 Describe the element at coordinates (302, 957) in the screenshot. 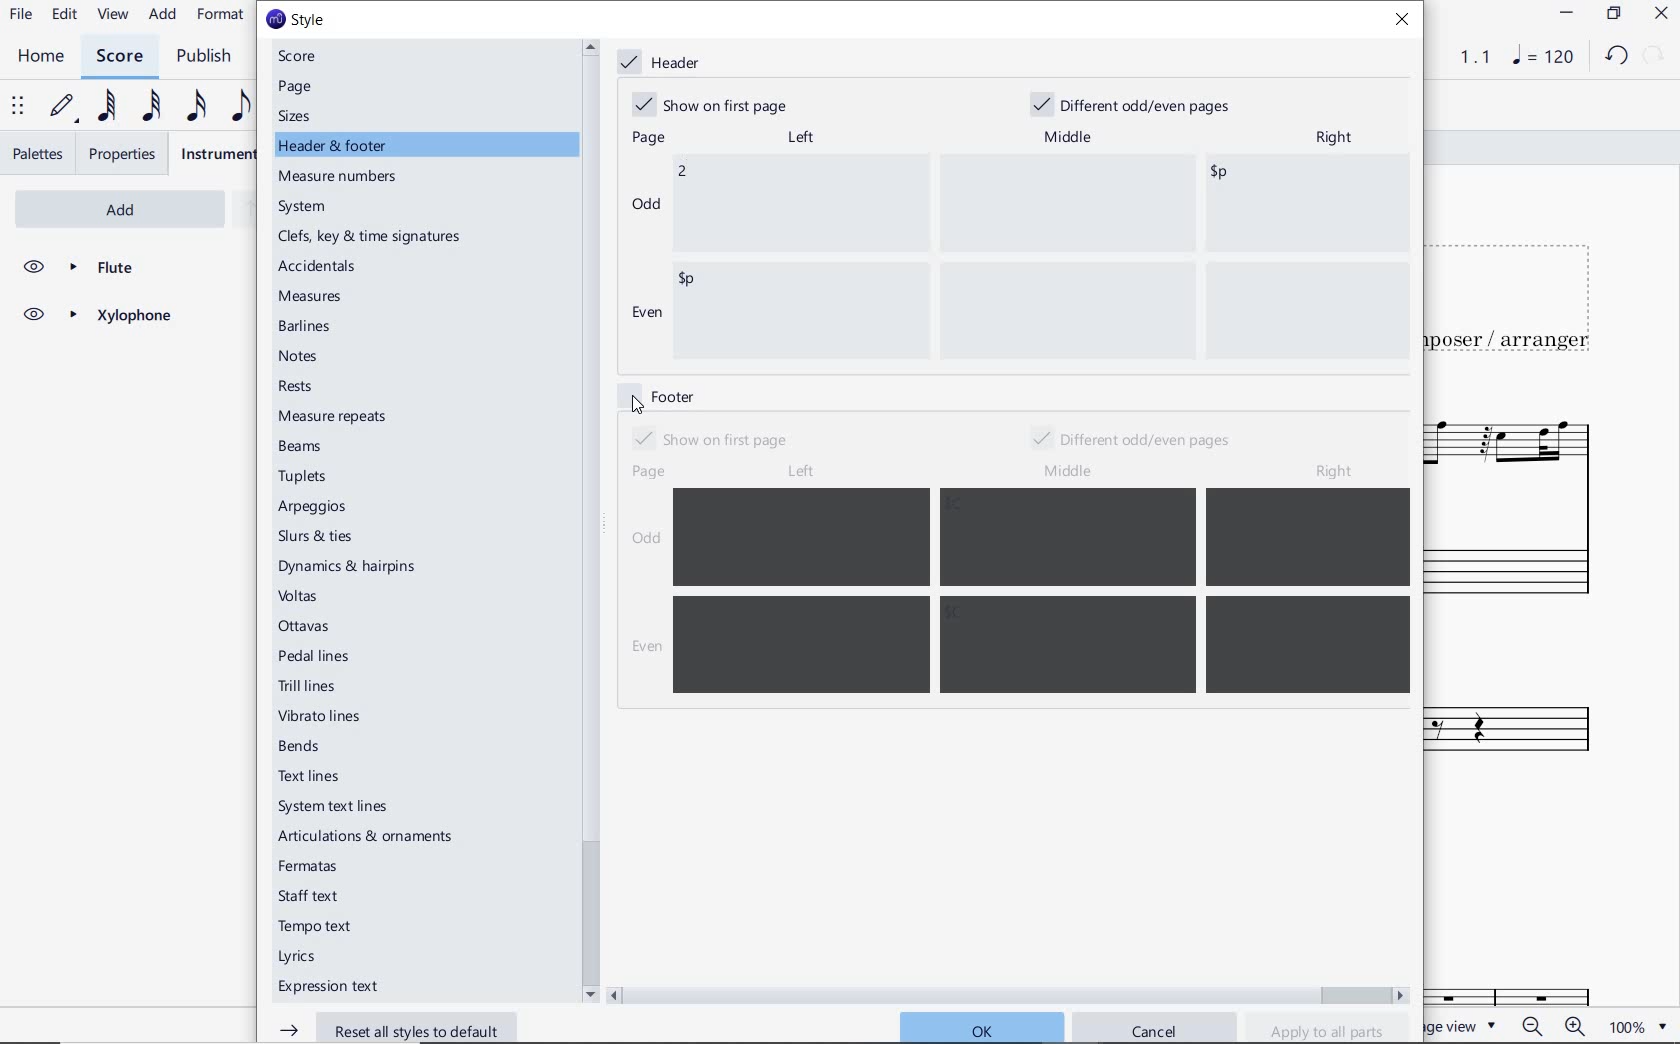

I see `Lyrics` at that location.